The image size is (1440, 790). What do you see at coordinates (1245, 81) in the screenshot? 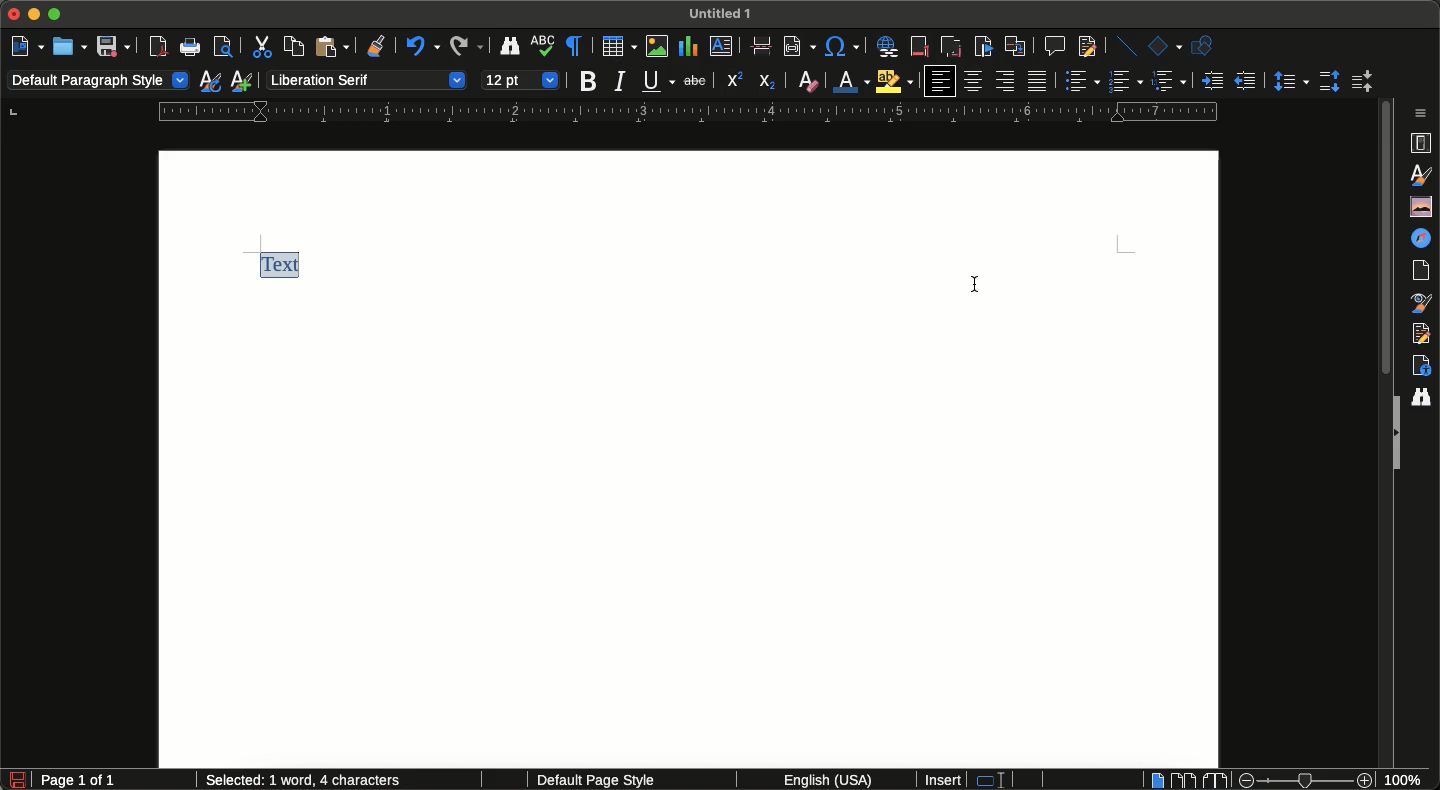
I see `Decrease` at bounding box center [1245, 81].